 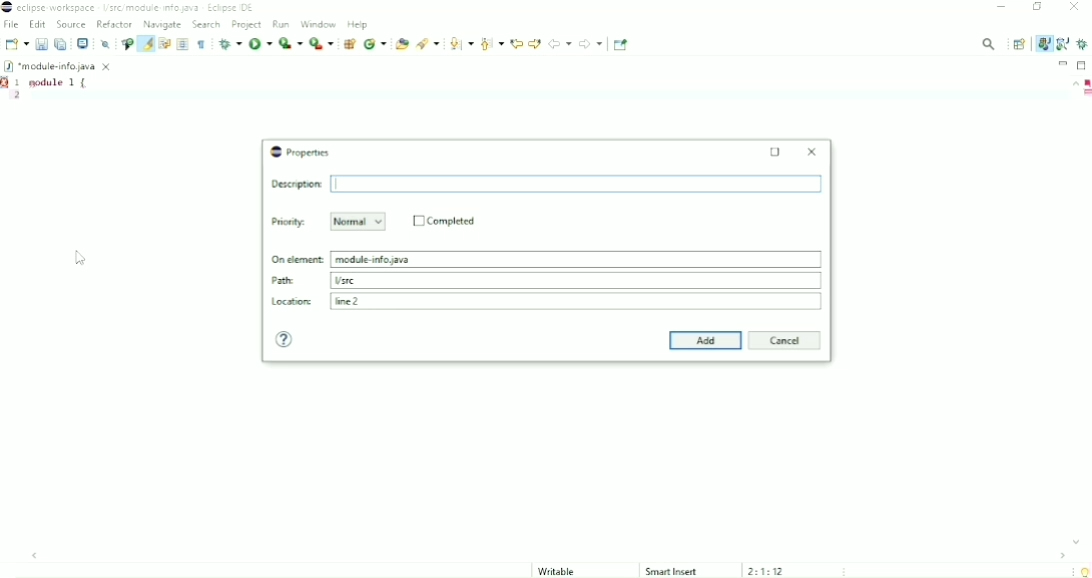 I want to click on Markers, so click(x=1086, y=94).